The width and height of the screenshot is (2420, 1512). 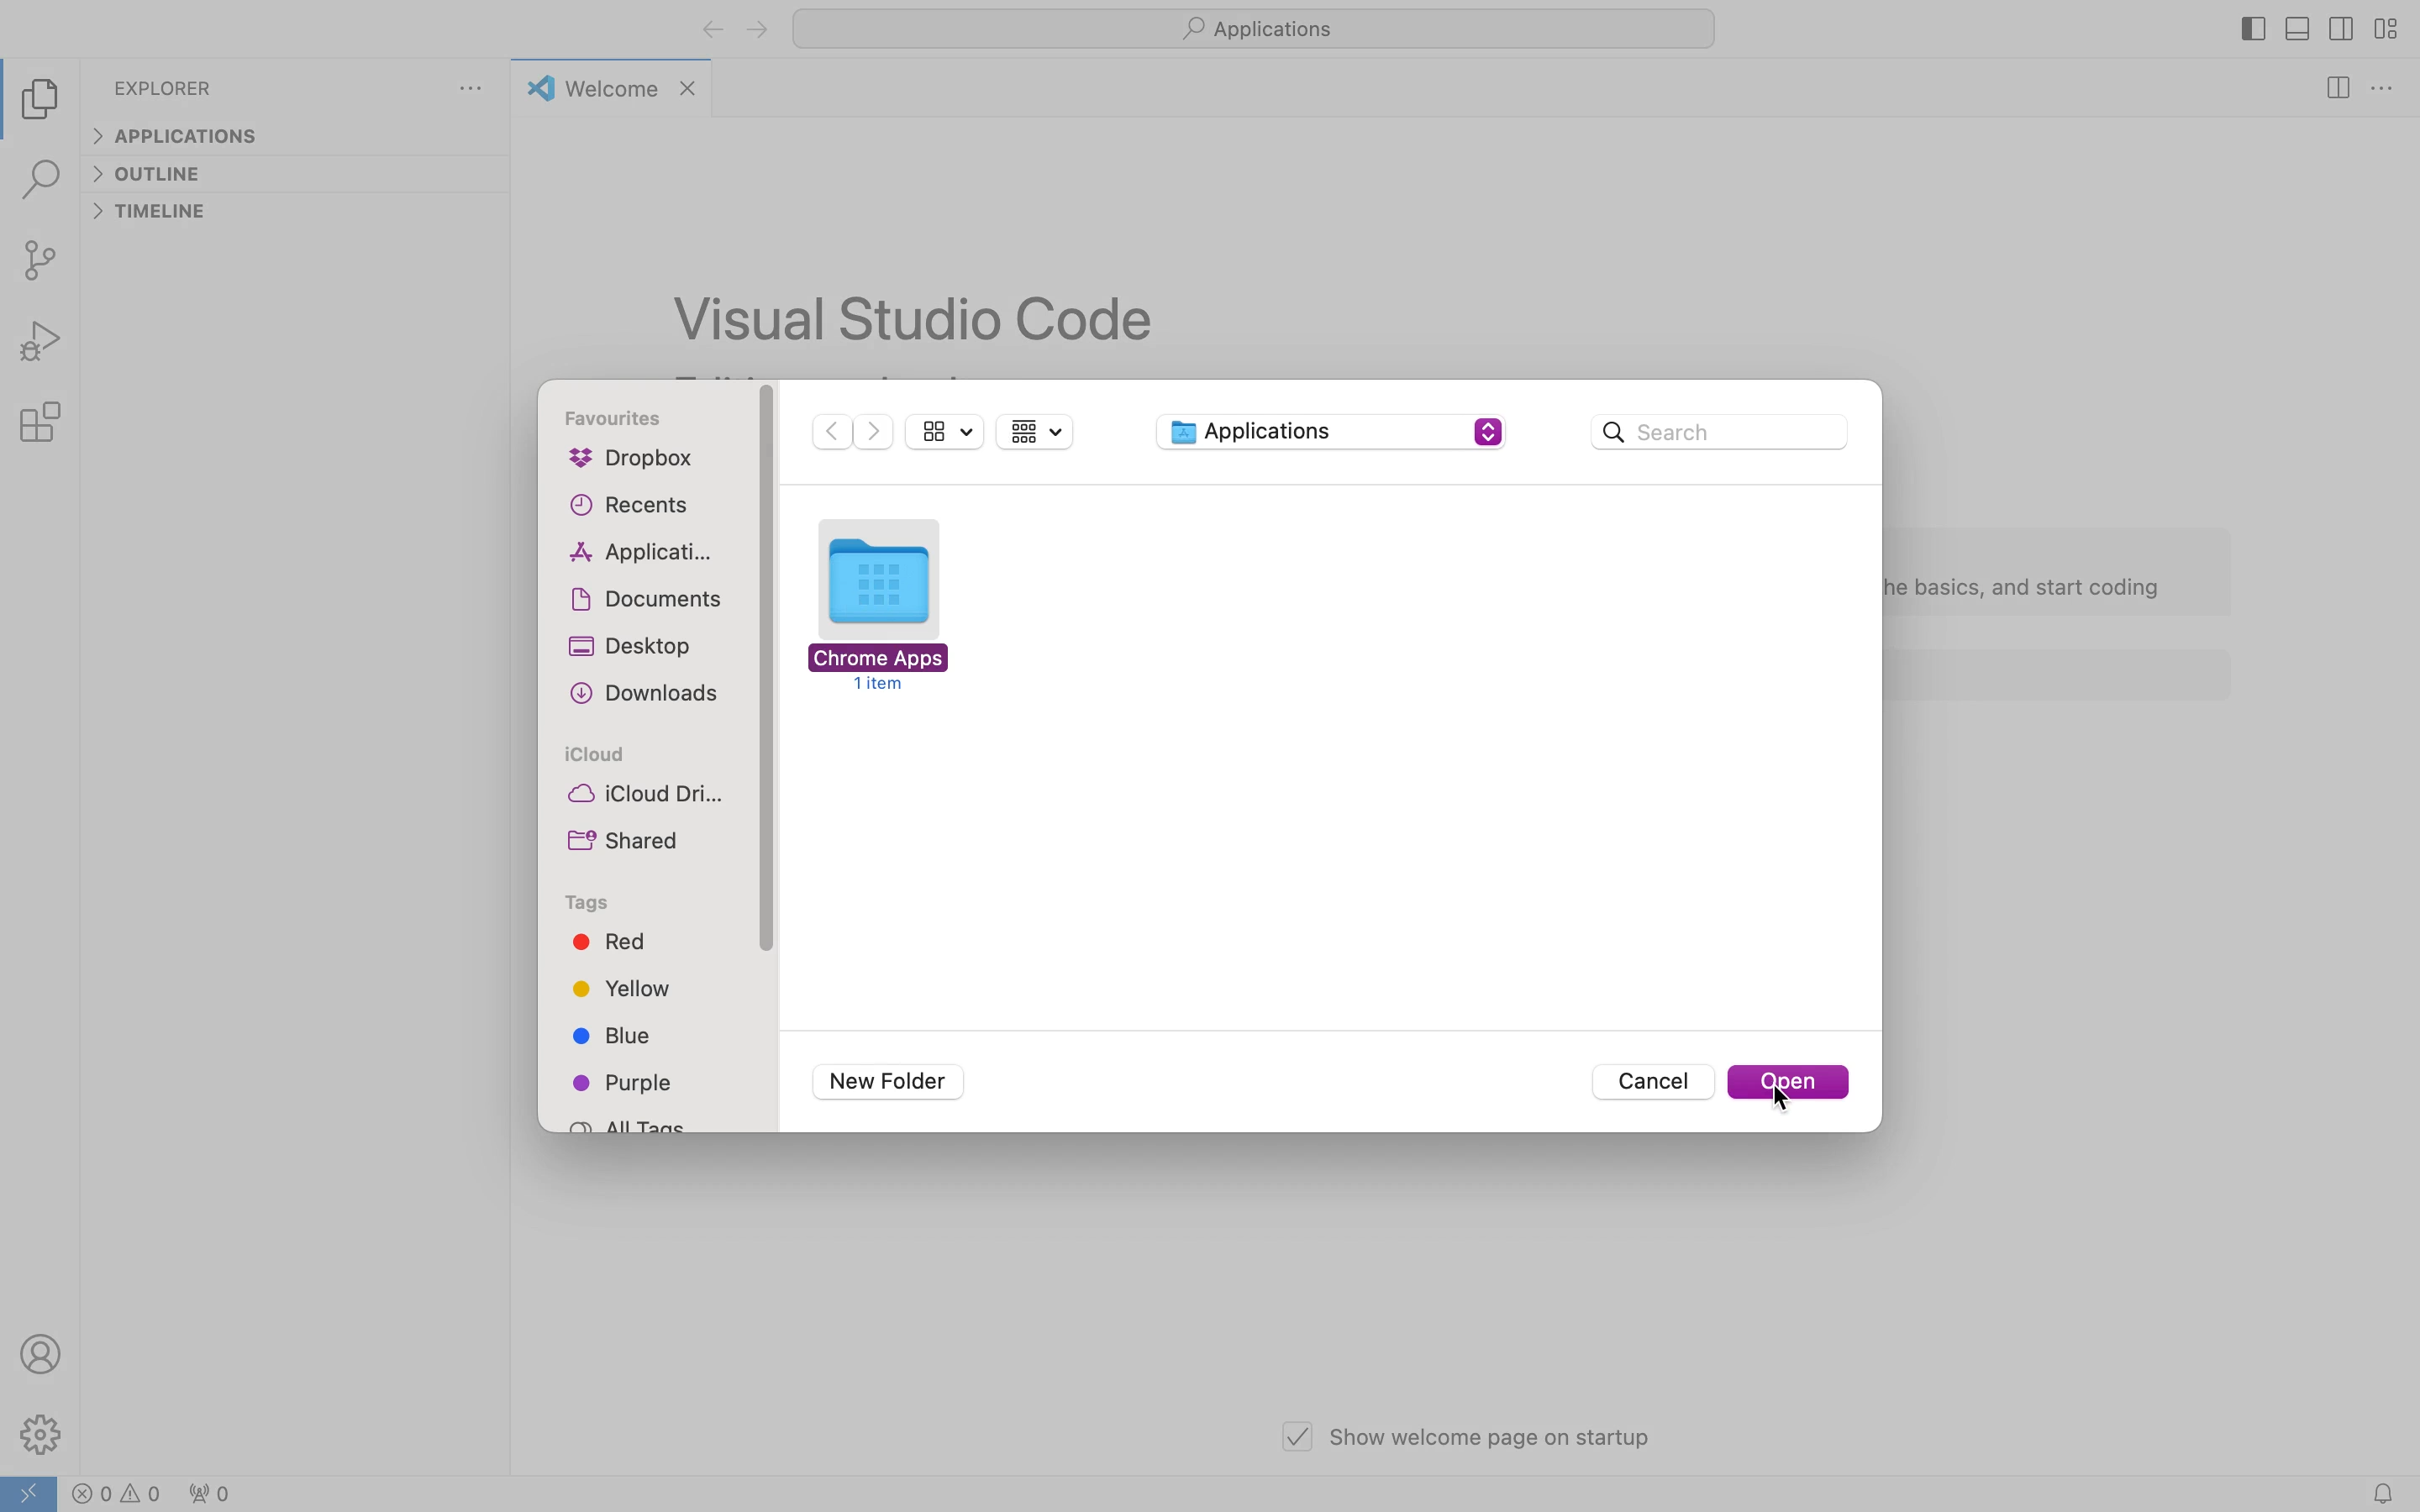 I want to click on folder to open, so click(x=879, y=607).